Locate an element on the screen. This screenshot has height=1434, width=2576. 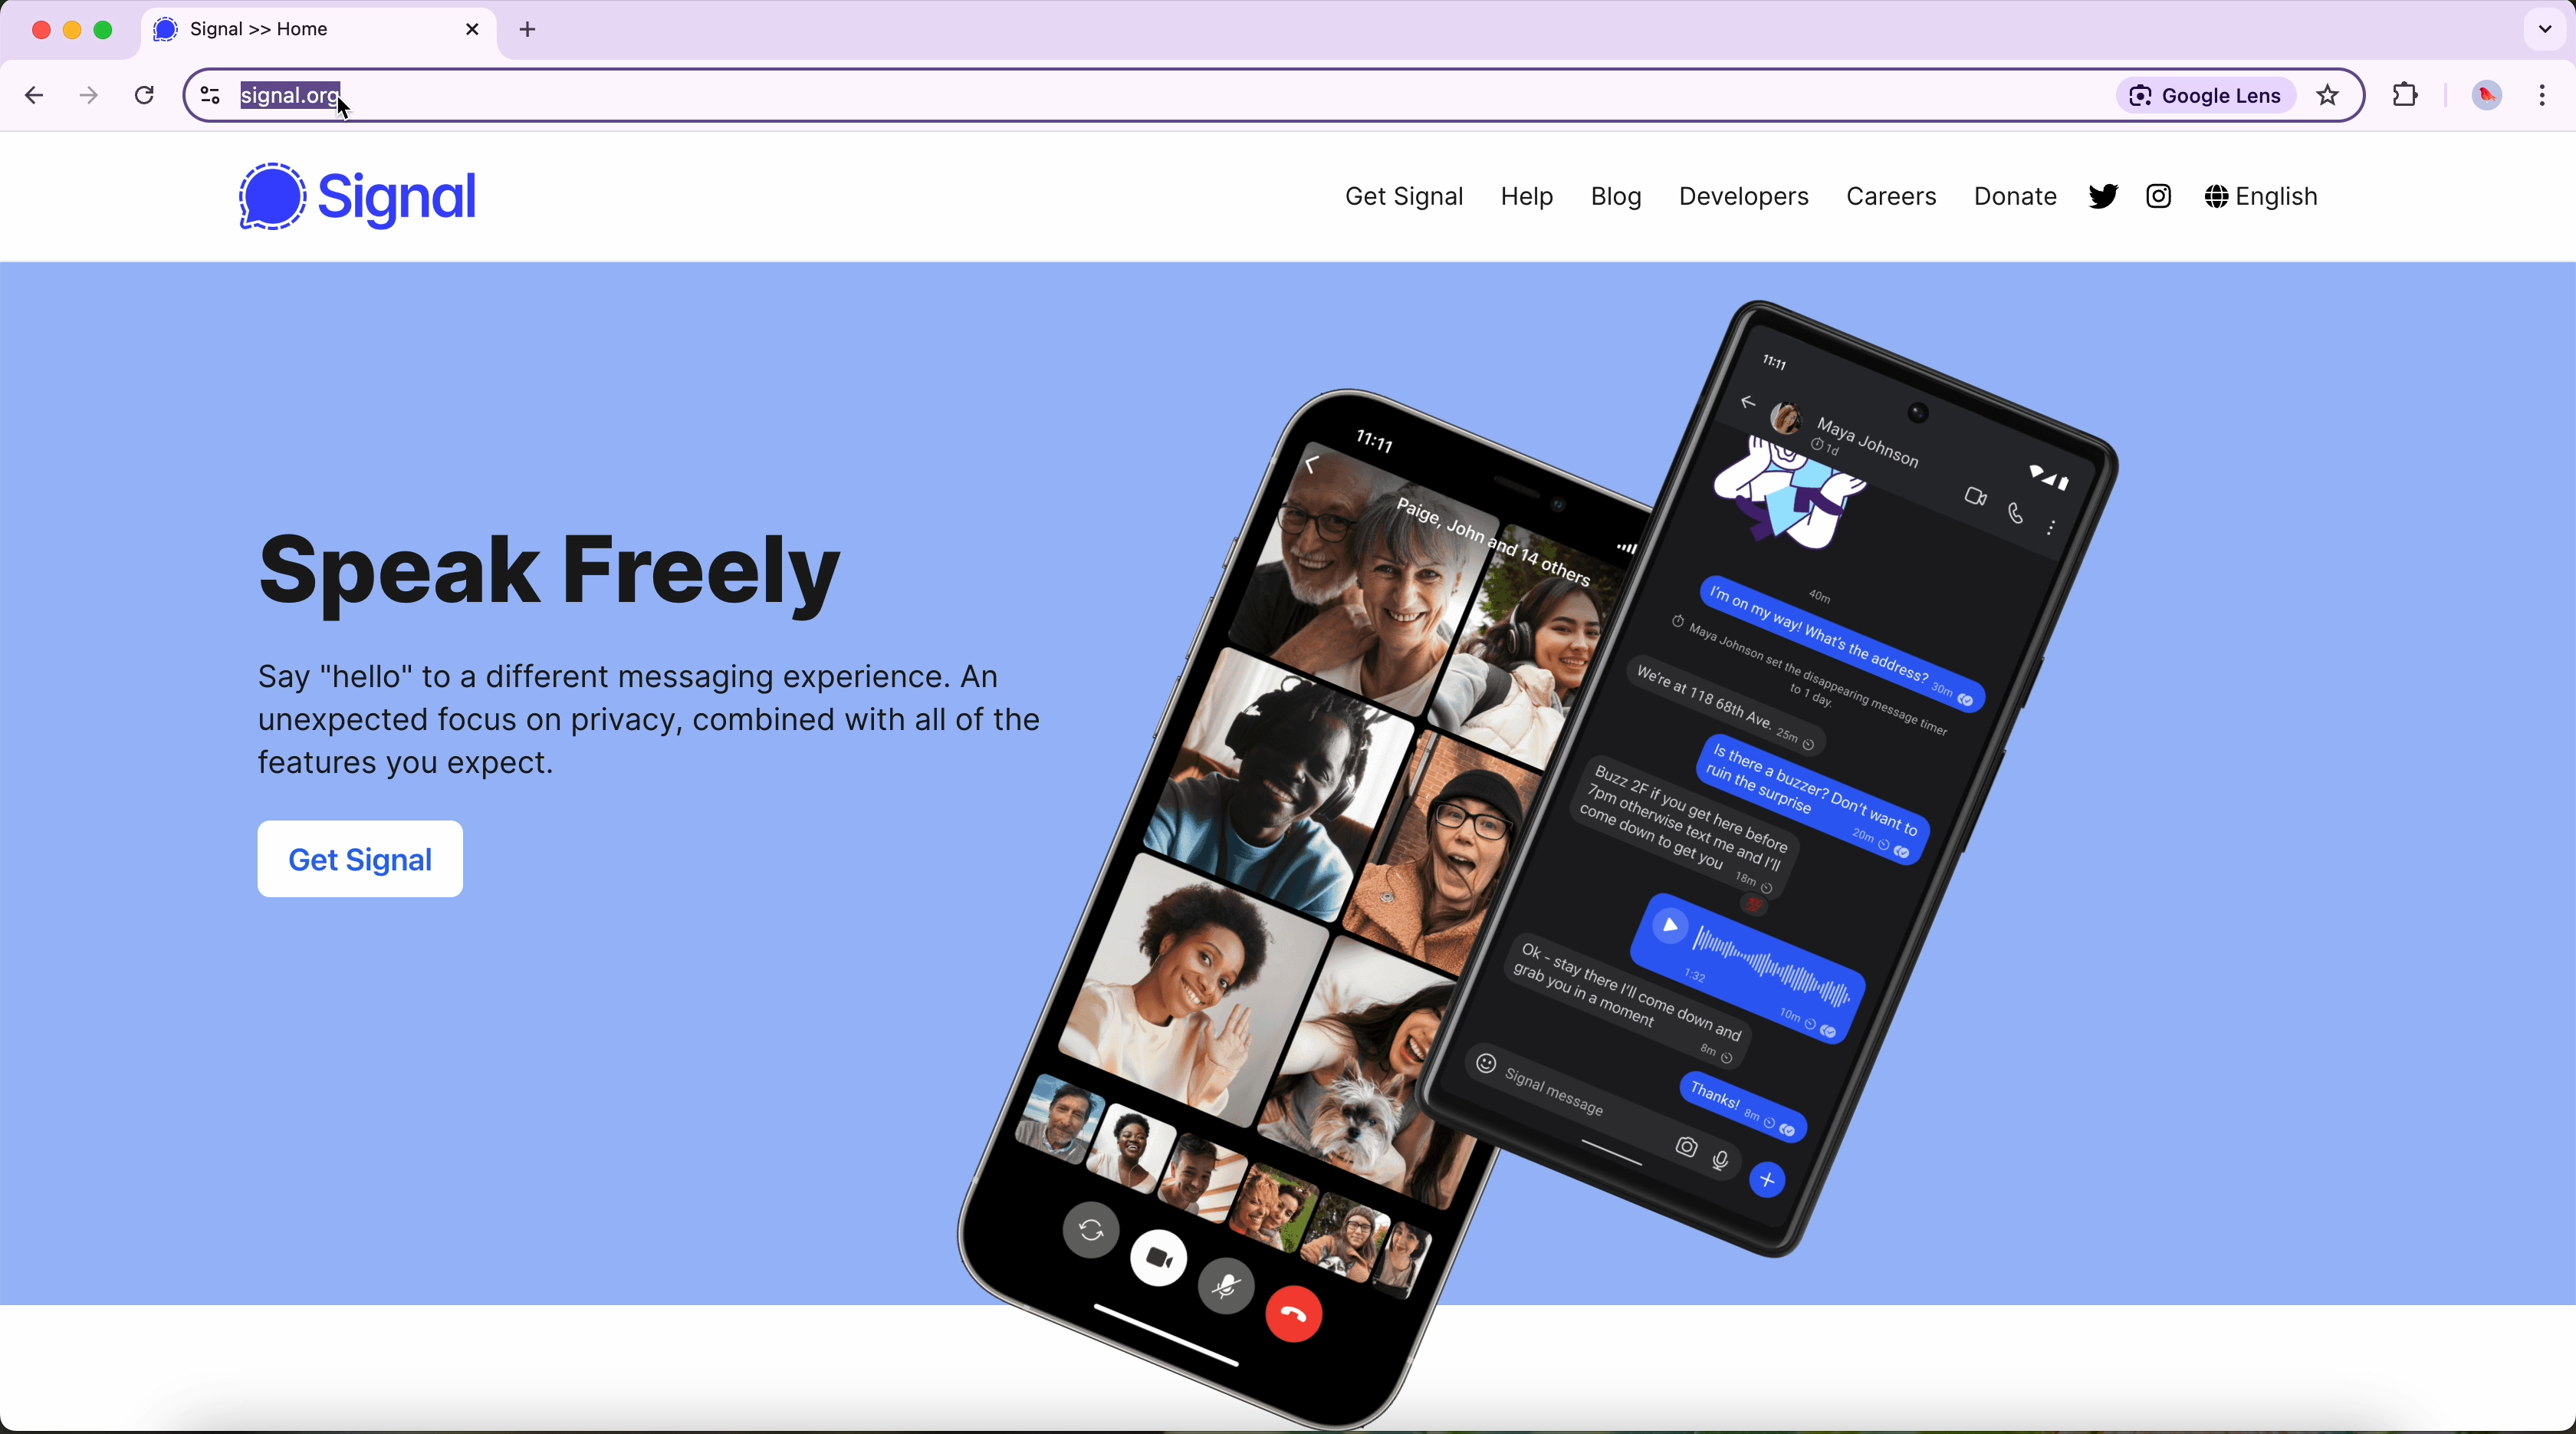
Google Lens is located at coordinates (2203, 95).